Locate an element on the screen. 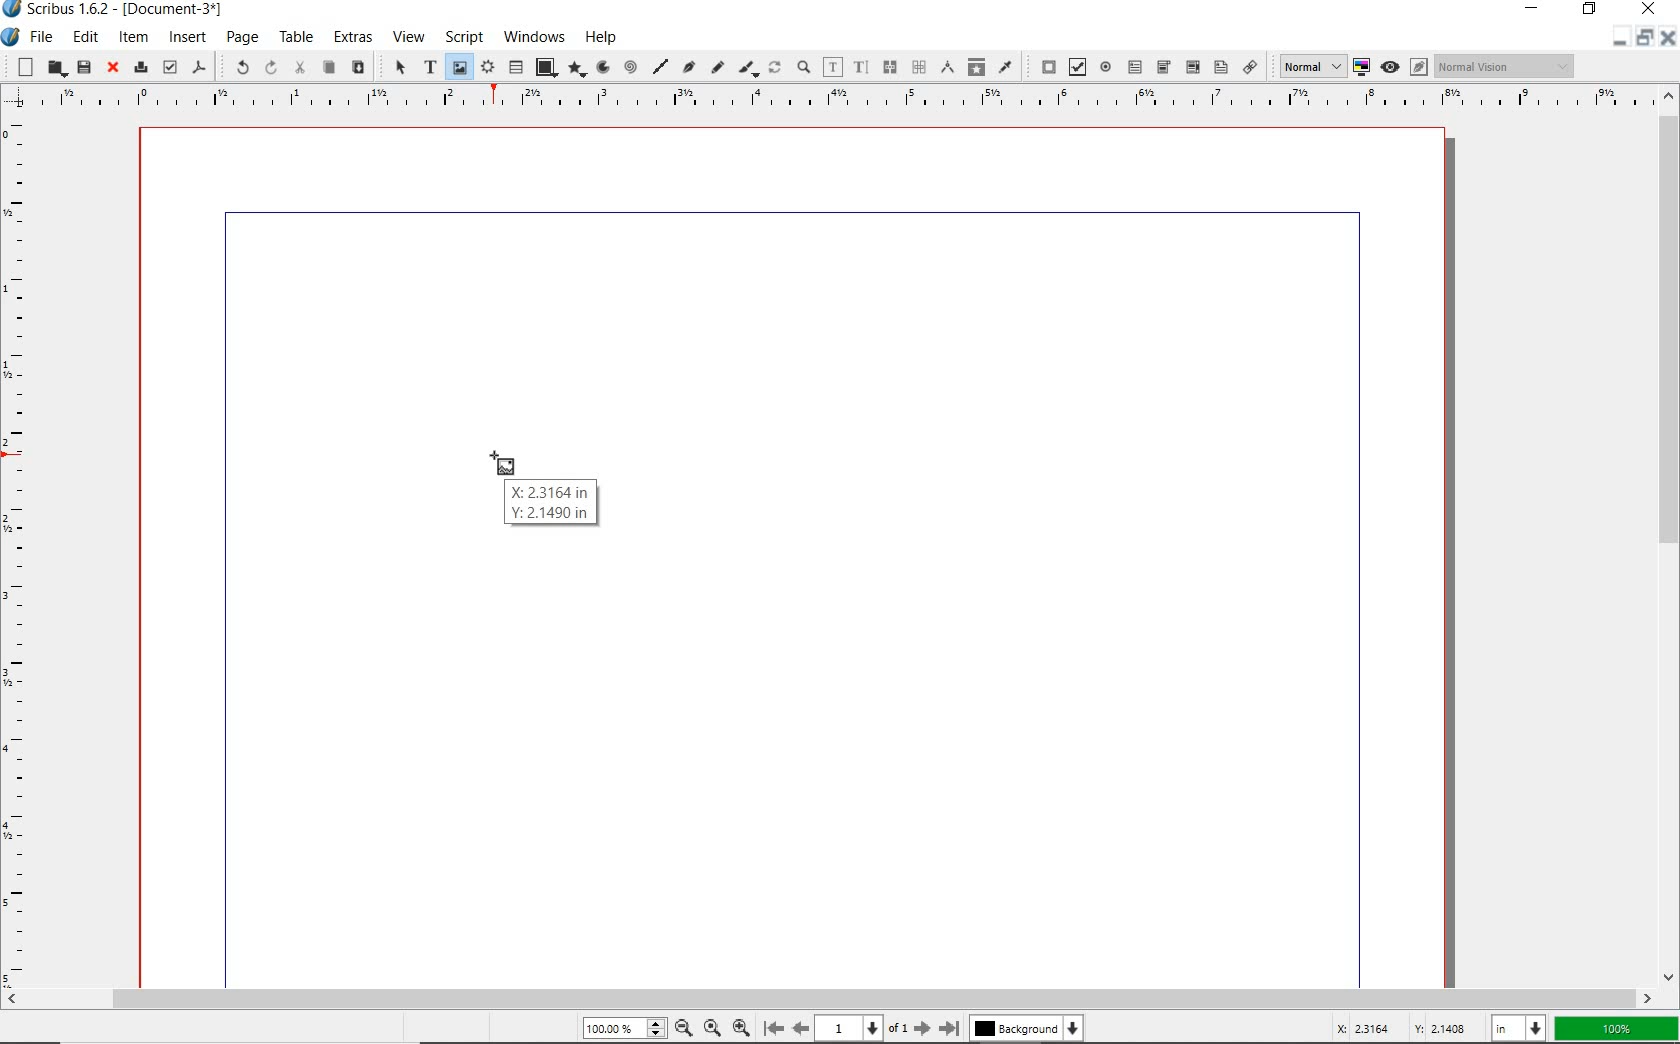 The image size is (1680, 1044). ITEM is located at coordinates (133, 36).